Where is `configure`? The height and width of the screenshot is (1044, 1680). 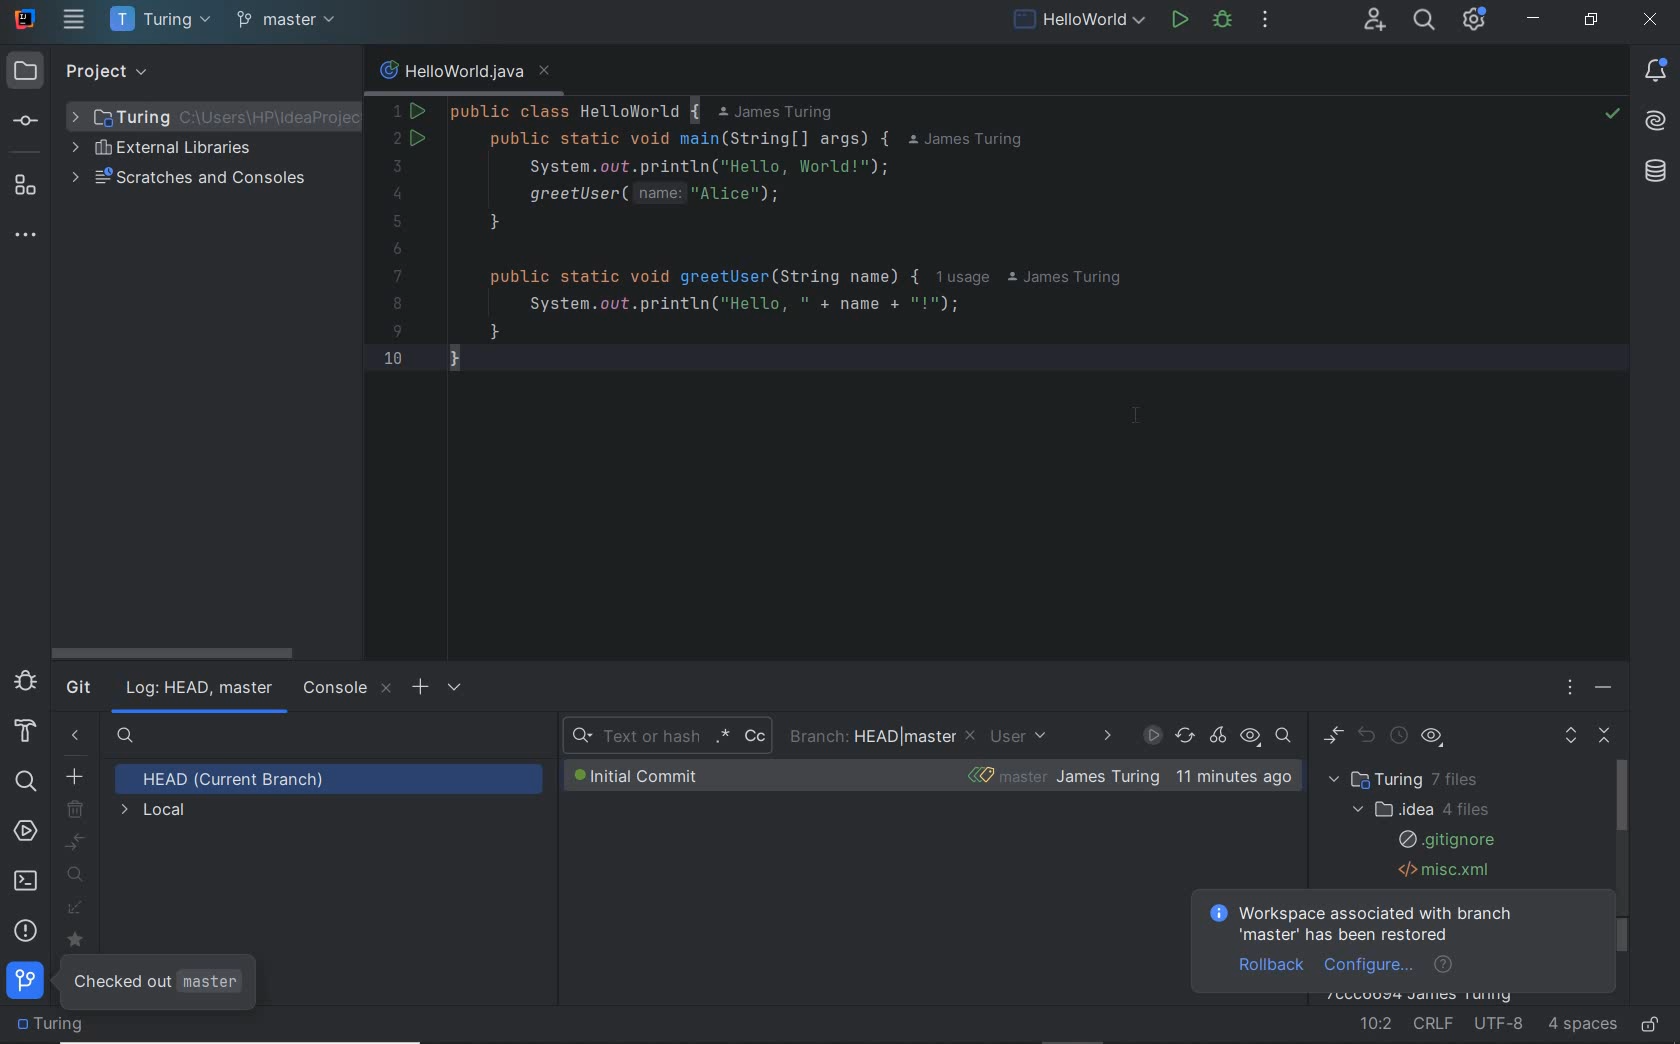
configure is located at coordinates (1370, 965).